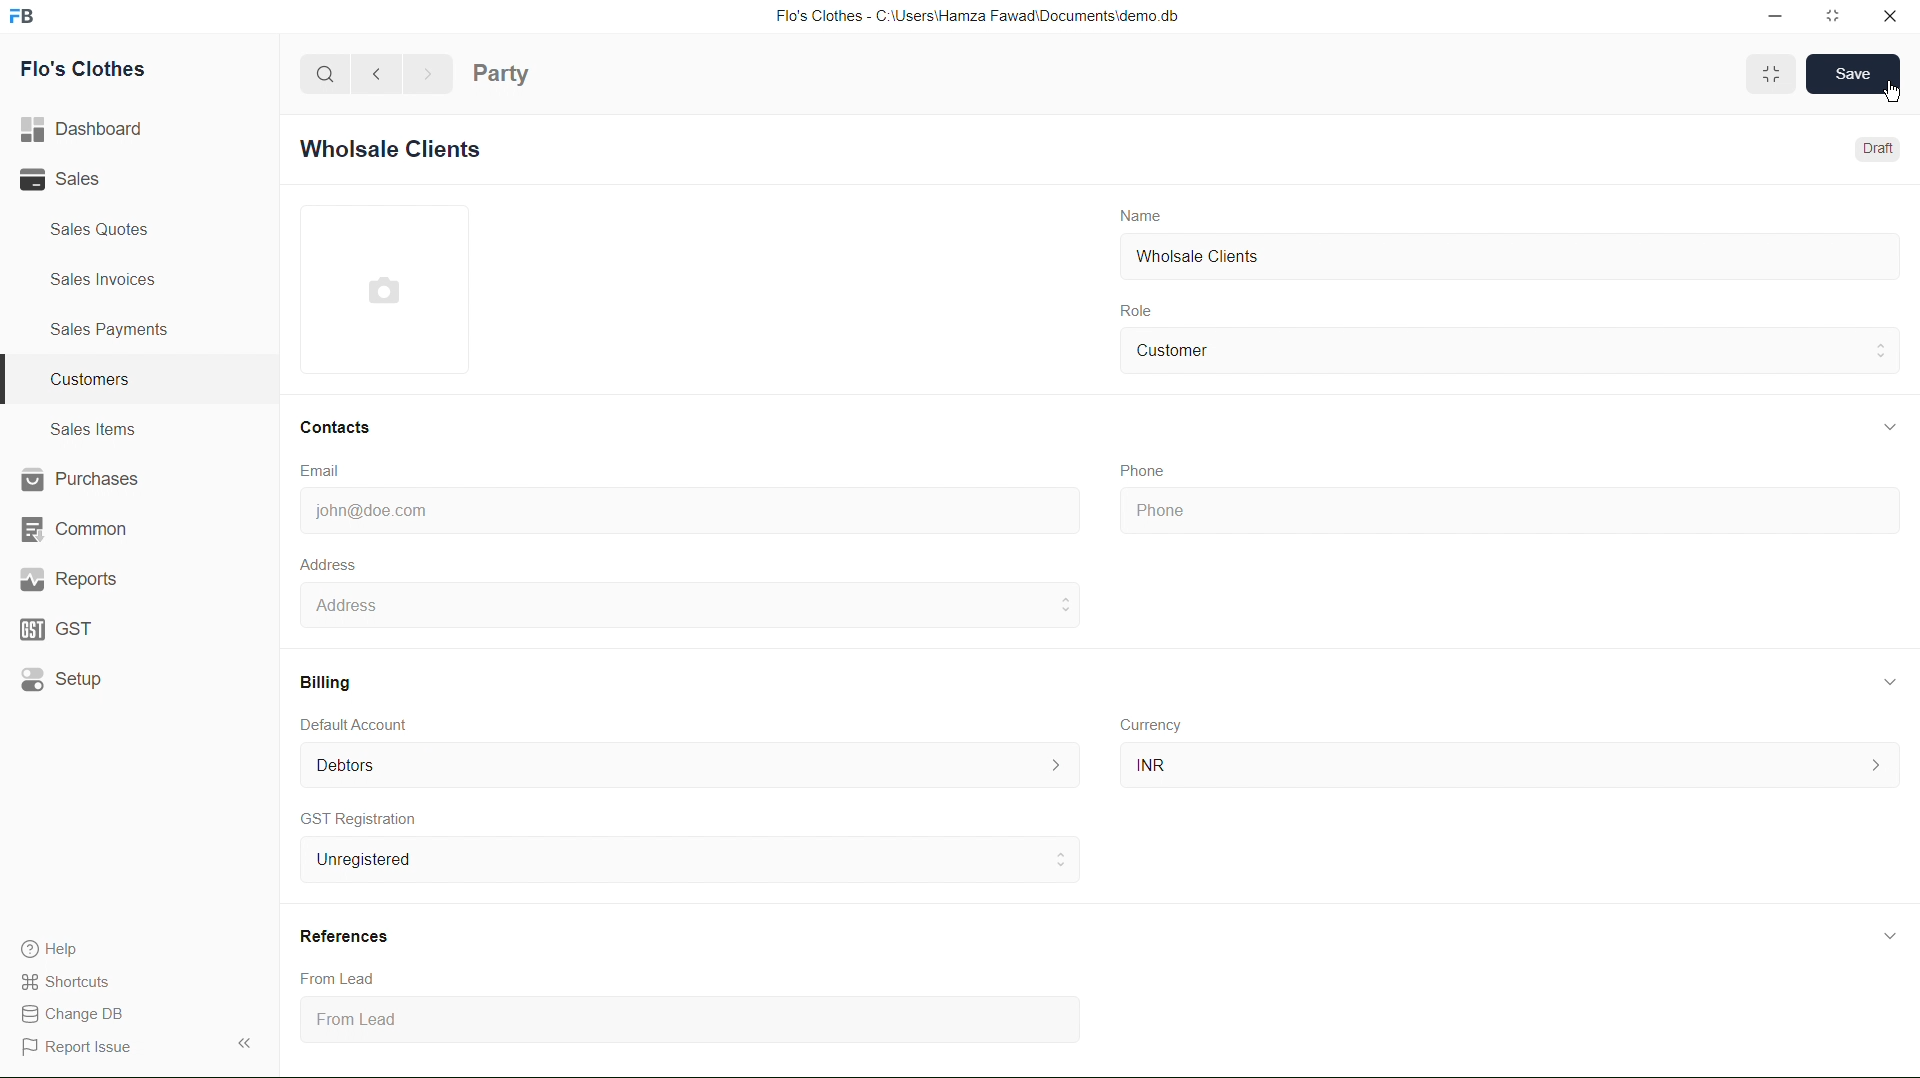 The image size is (1920, 1078). I want to click on Expand, so click(247, 1041).